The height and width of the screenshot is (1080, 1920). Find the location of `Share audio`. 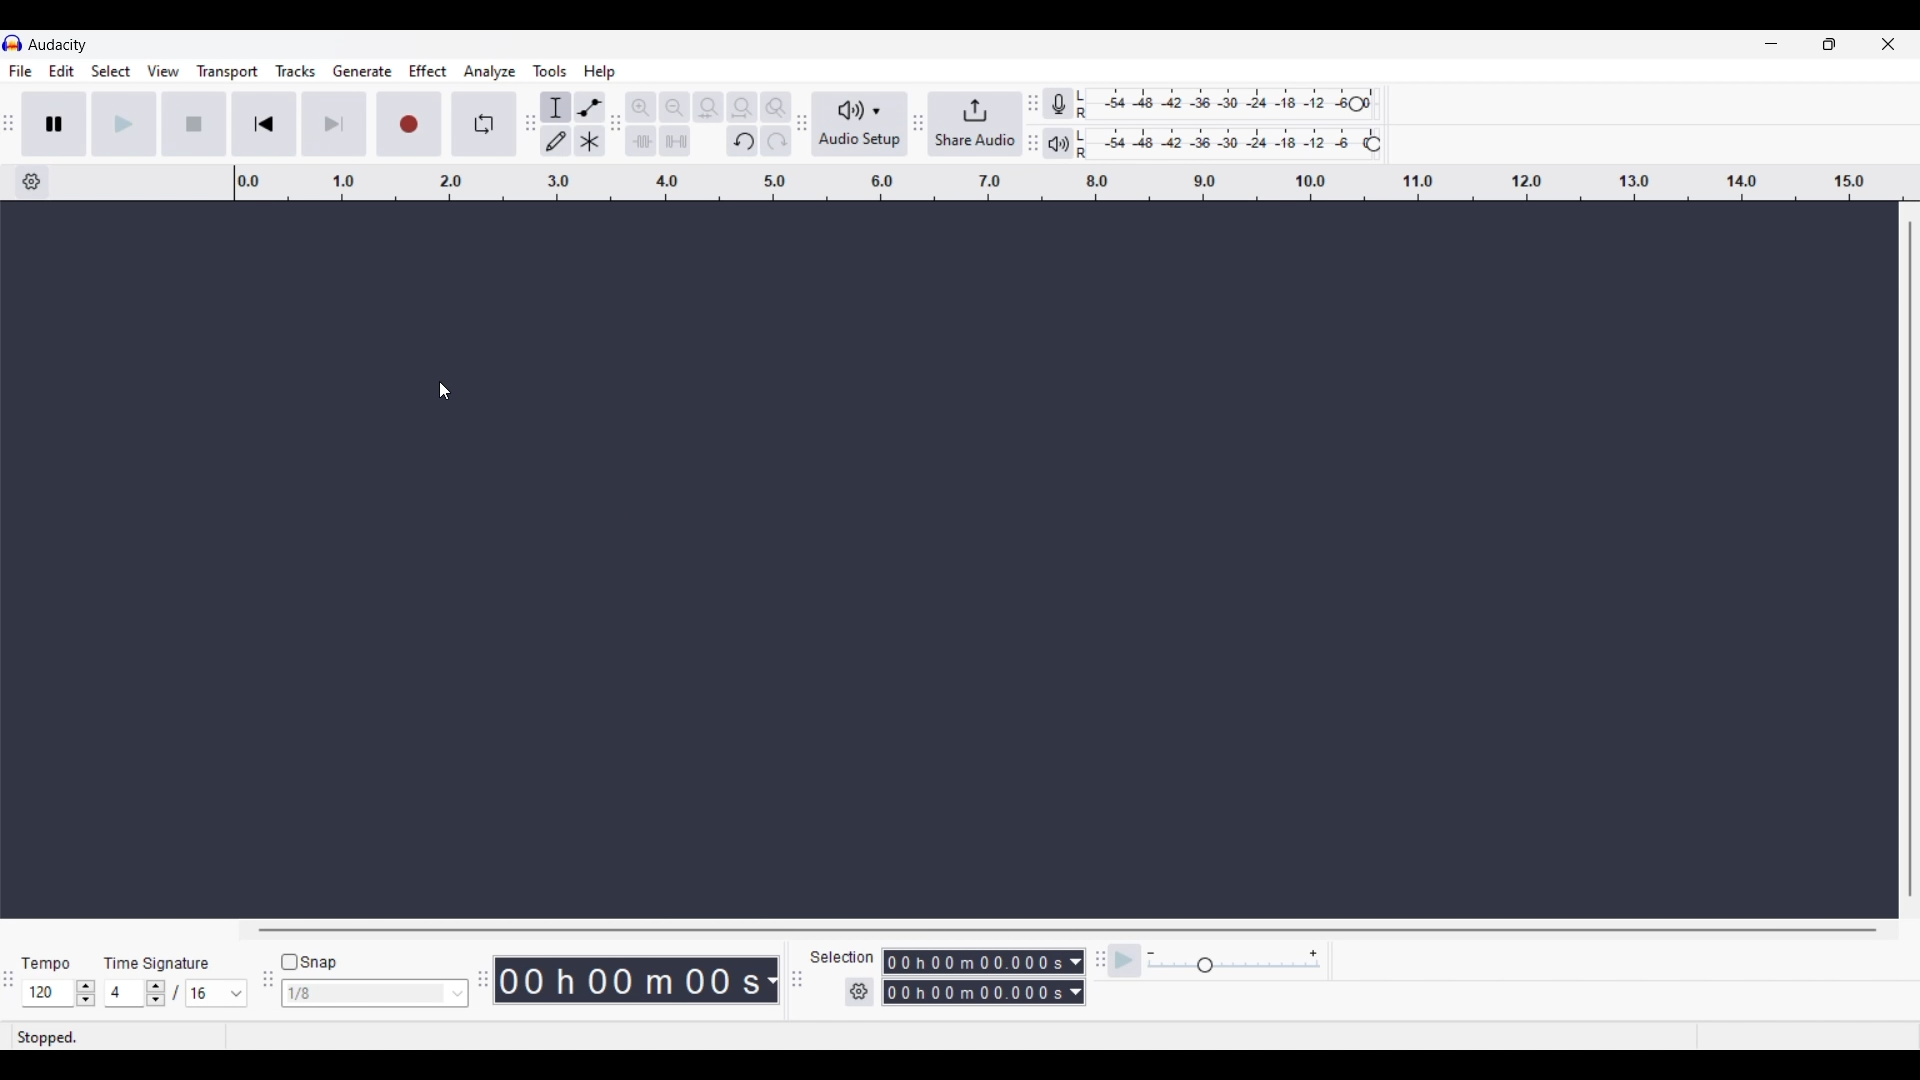

Share audio is located at coordinates (975, 124).